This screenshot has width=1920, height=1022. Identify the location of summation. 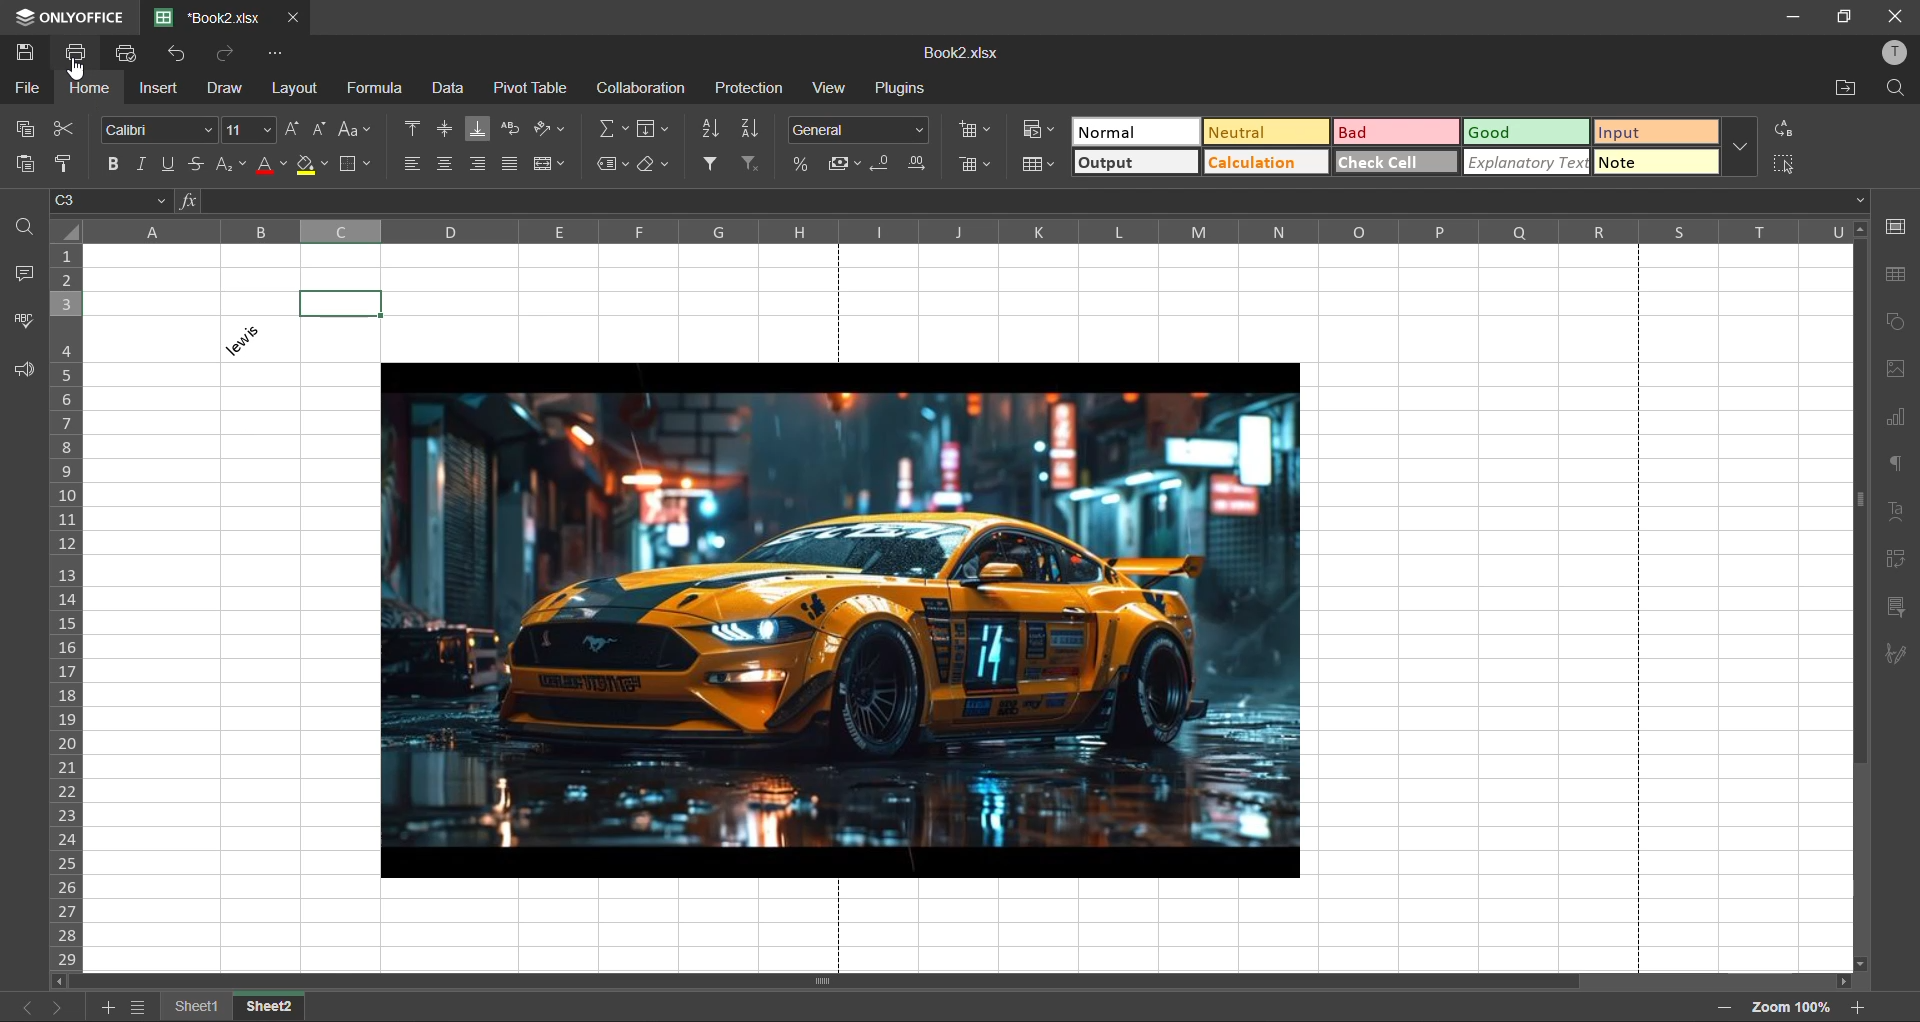
(615, 129).